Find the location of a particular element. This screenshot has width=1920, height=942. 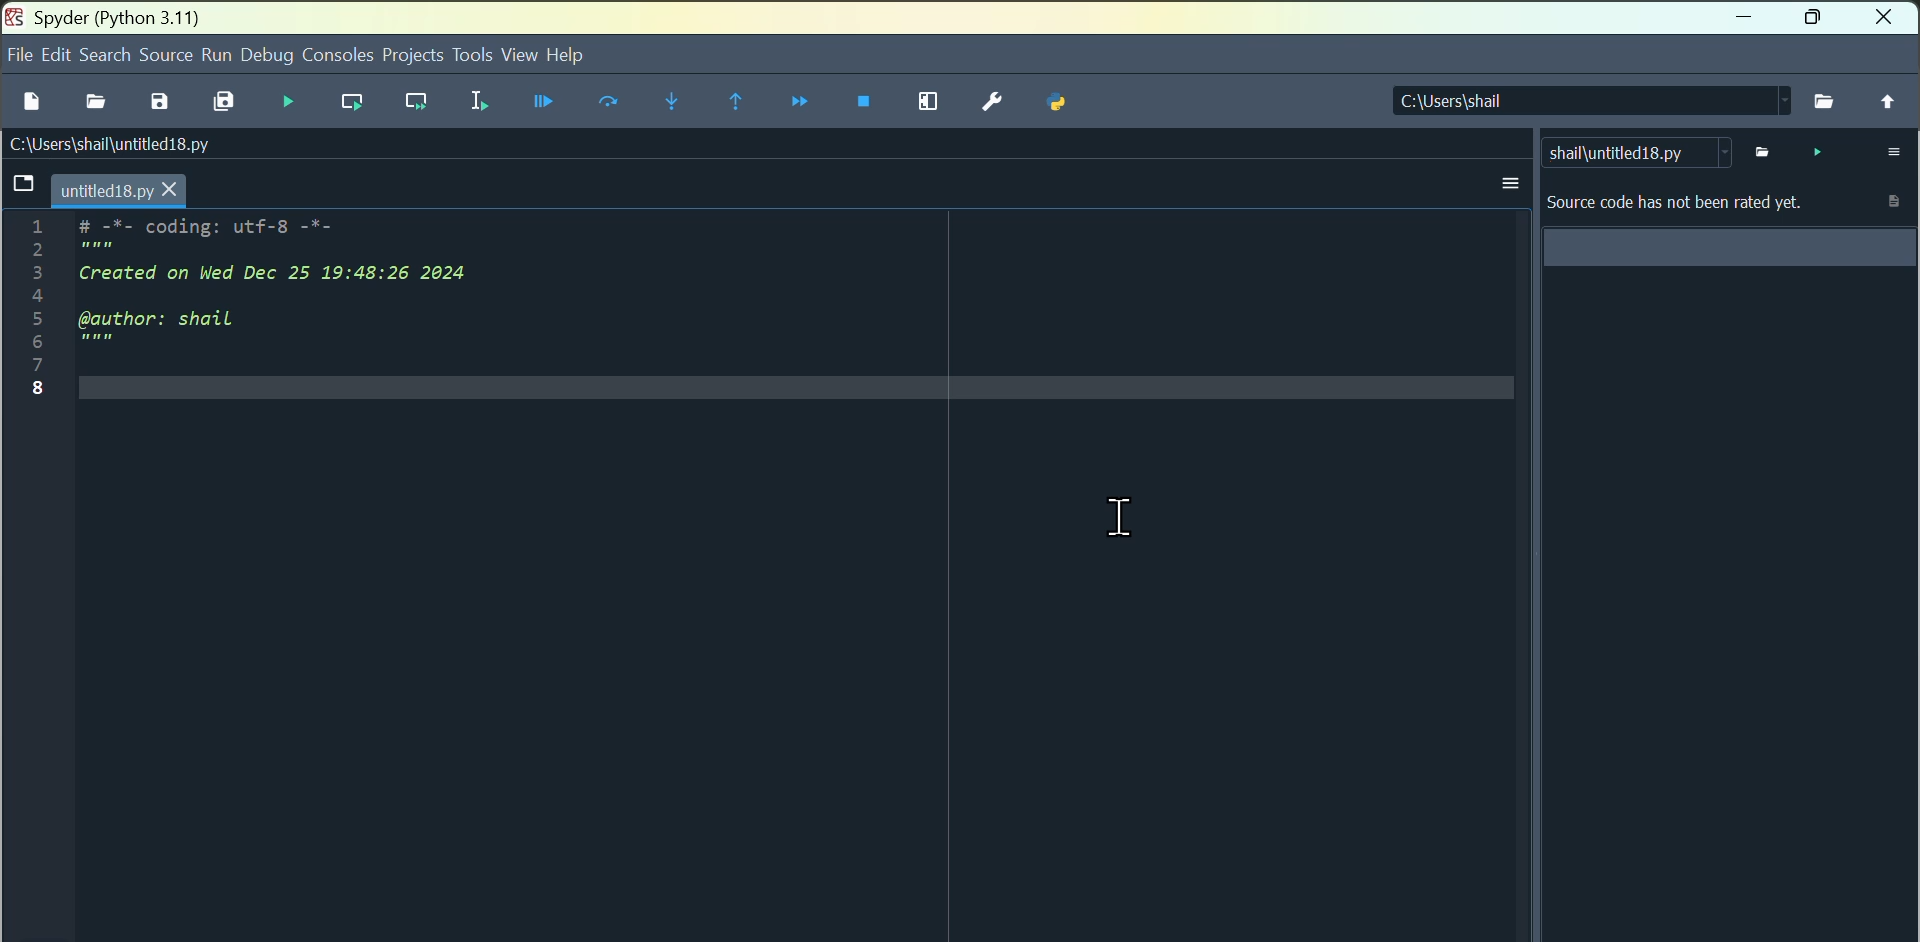

Preferences is located at coordinates (992, 103).